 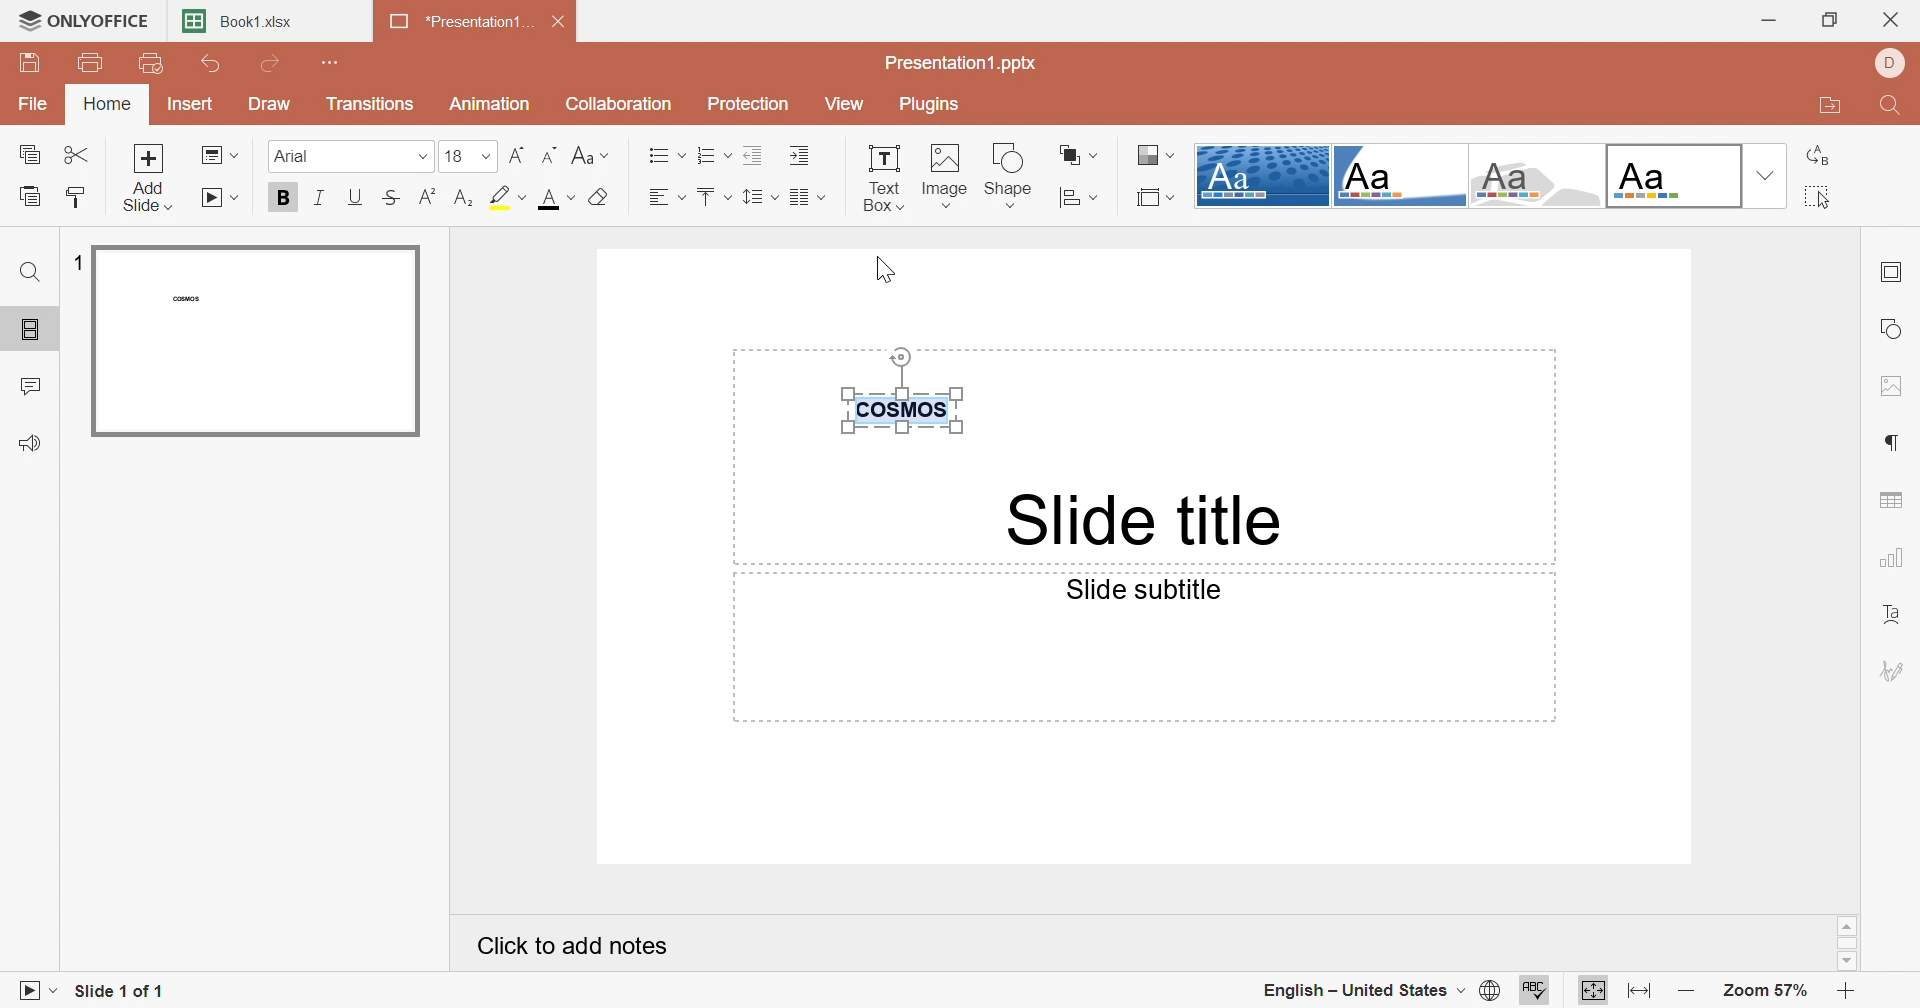 What do you see at coordinates (256, 341) in the screenshot?
I see `Slide` at bounding box center [256, 341].